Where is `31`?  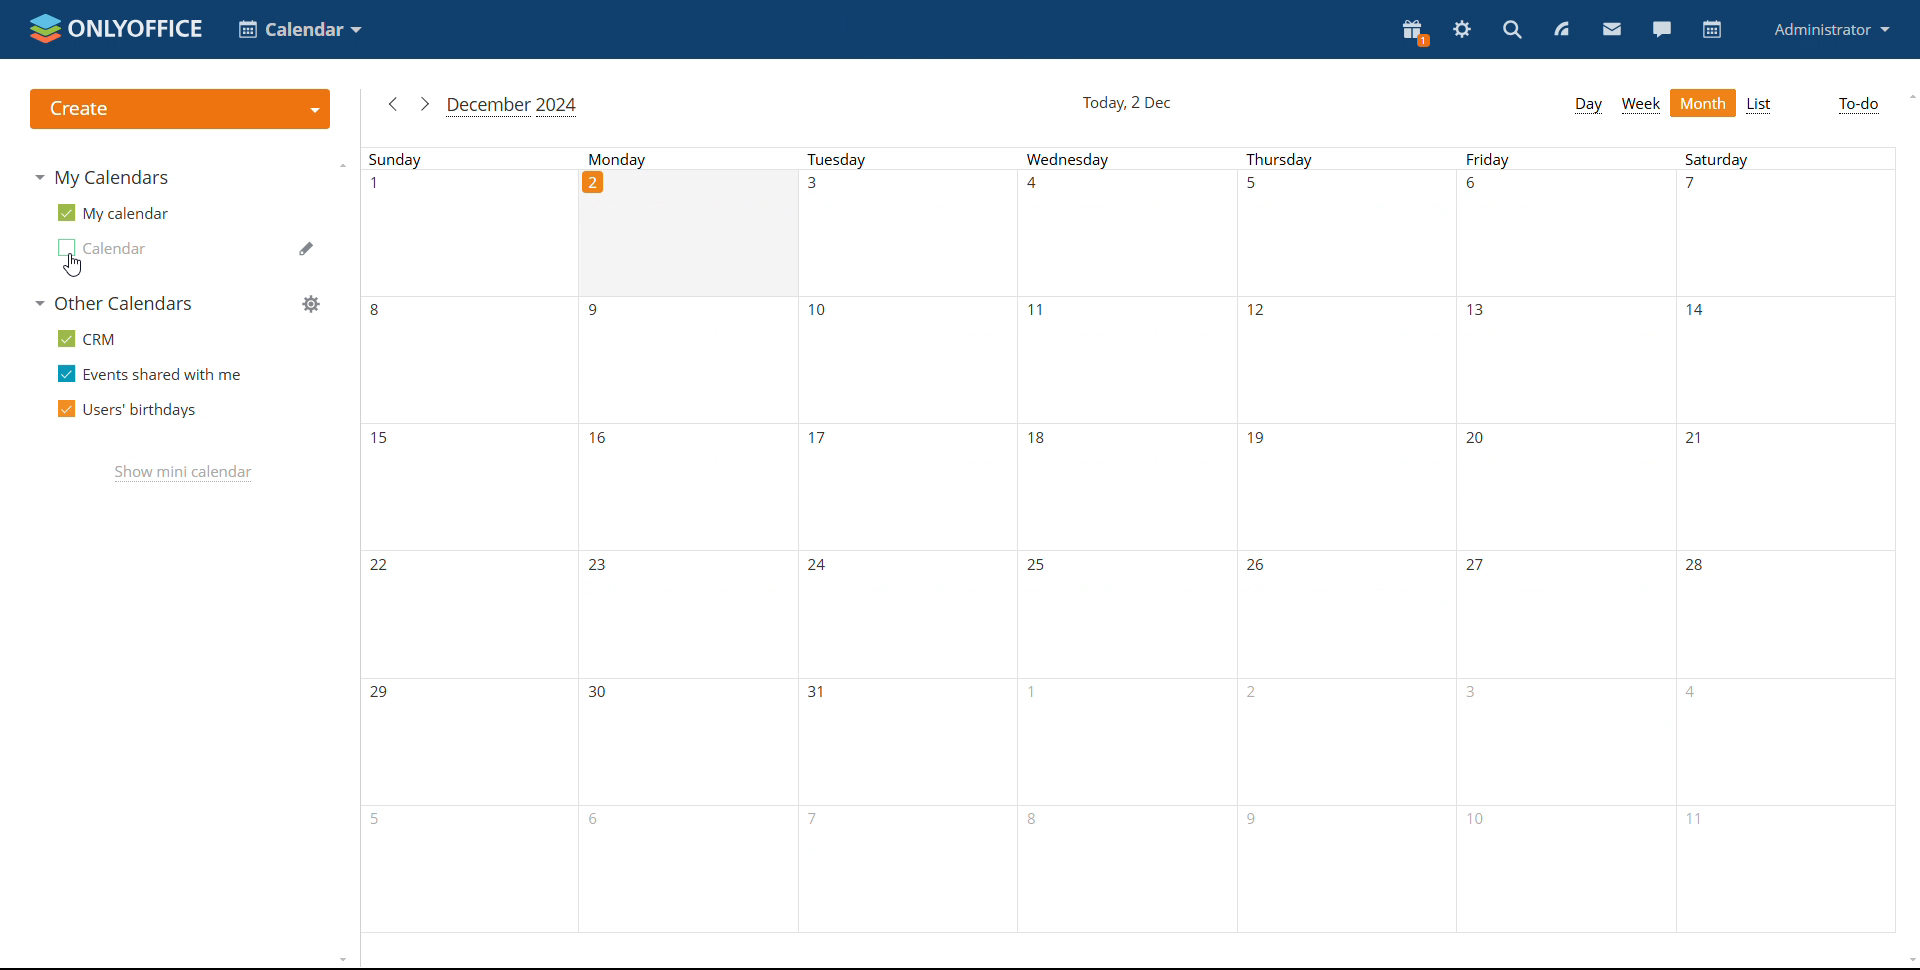 31 is located at coordinates (903, 745).